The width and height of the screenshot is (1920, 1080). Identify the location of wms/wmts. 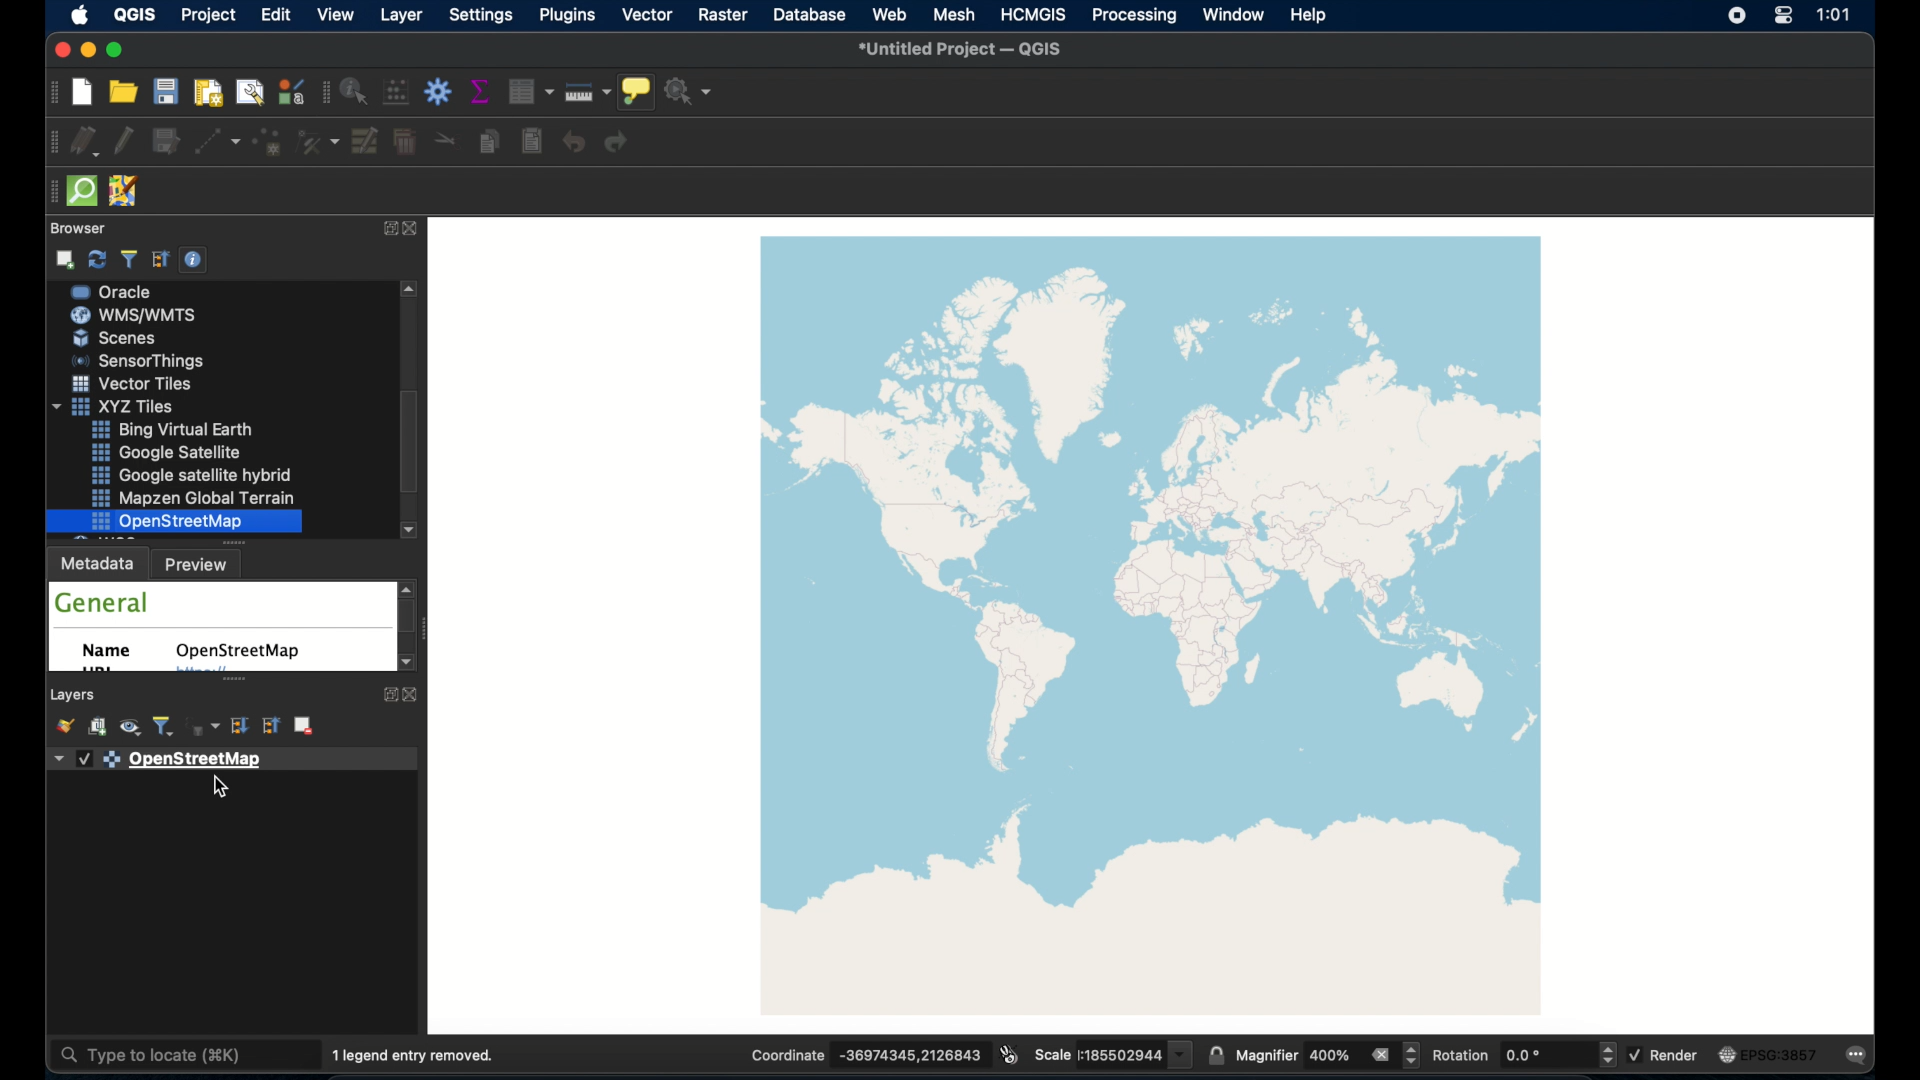
(135, 384).